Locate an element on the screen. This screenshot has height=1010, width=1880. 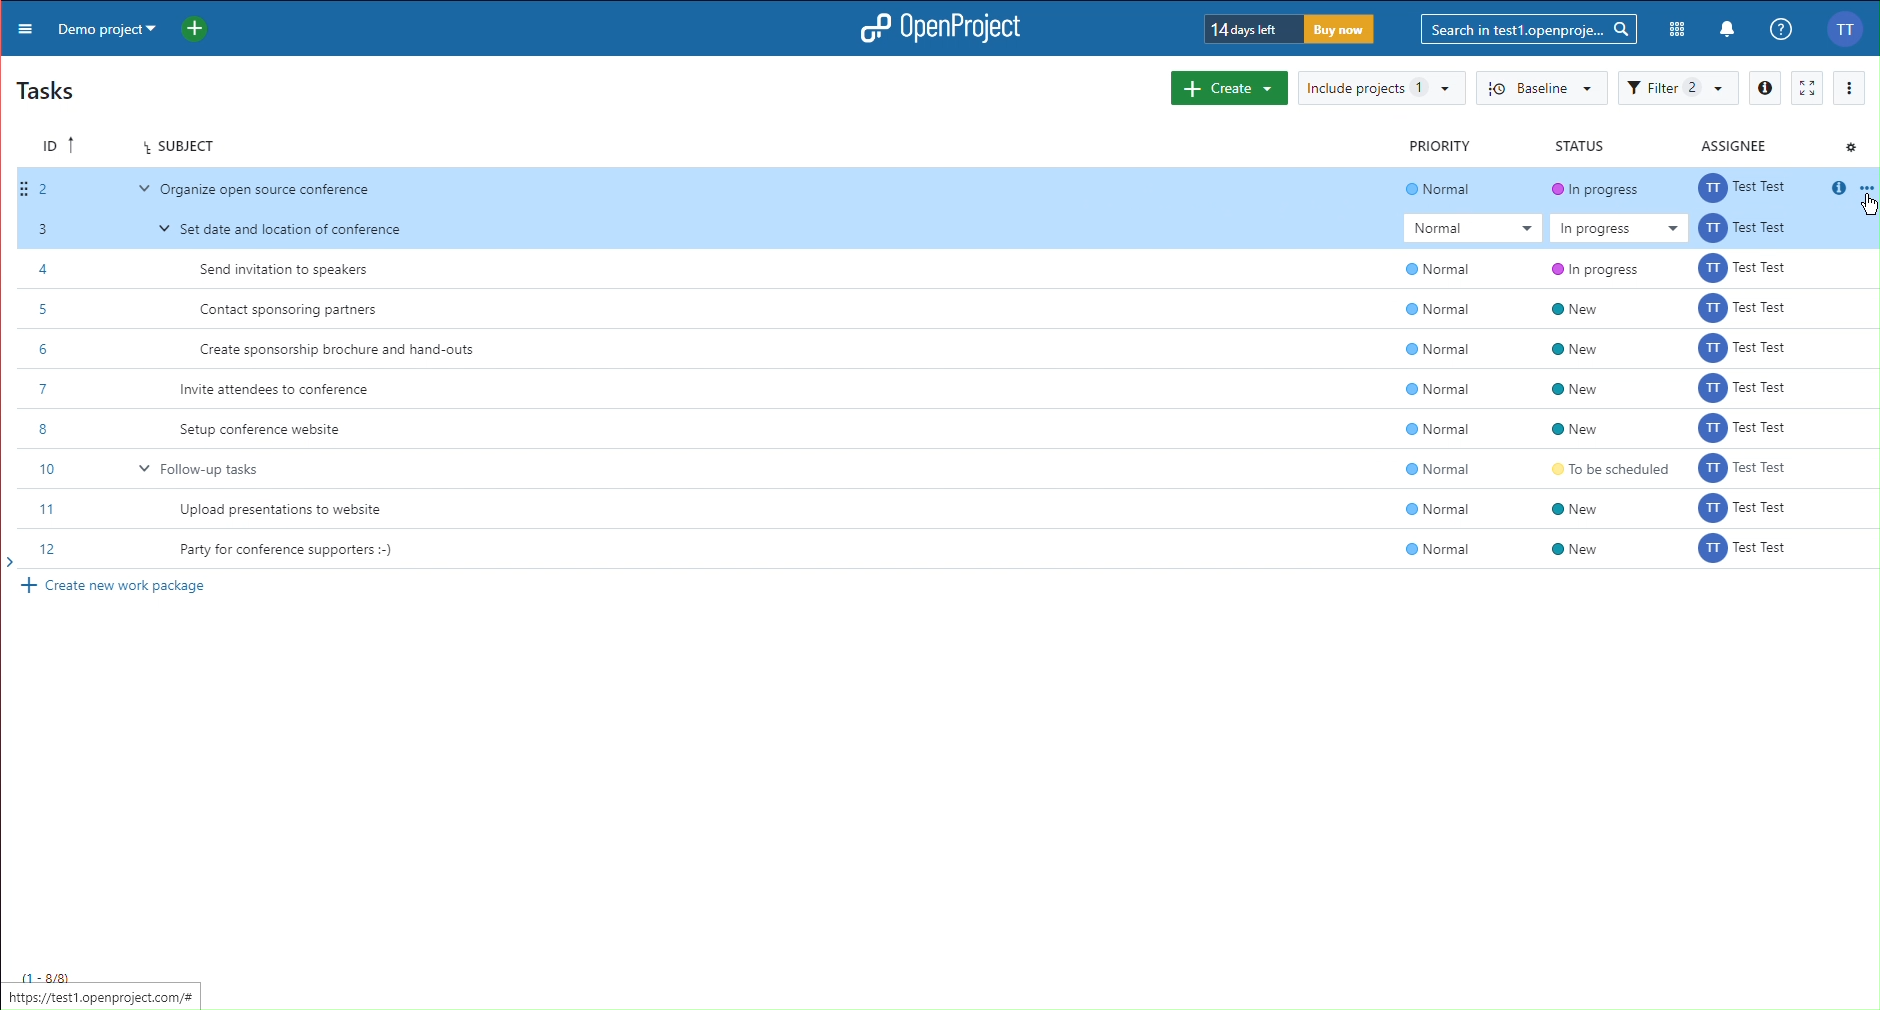
info is located at coordinates (1834, 185).